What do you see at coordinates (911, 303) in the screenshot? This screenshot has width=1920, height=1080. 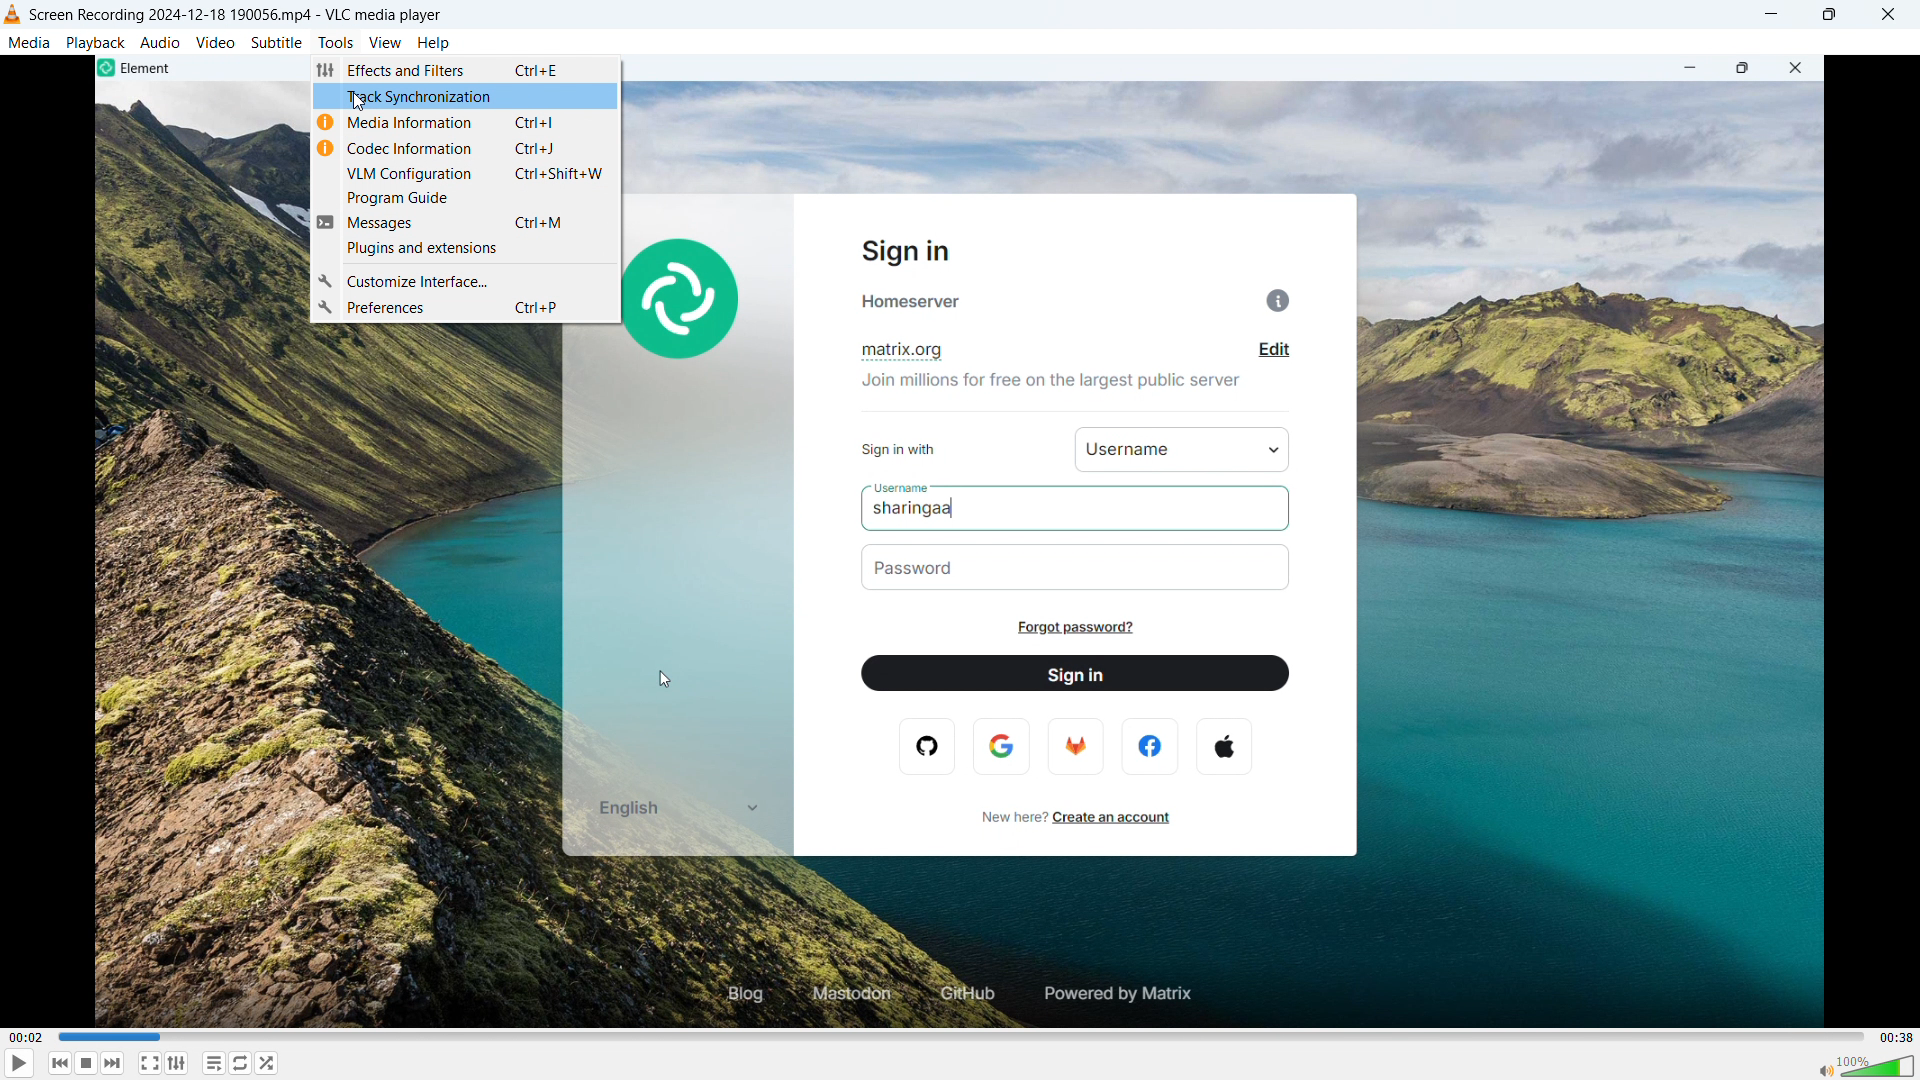 I see `homeserver` at bounding box center [911, 303].